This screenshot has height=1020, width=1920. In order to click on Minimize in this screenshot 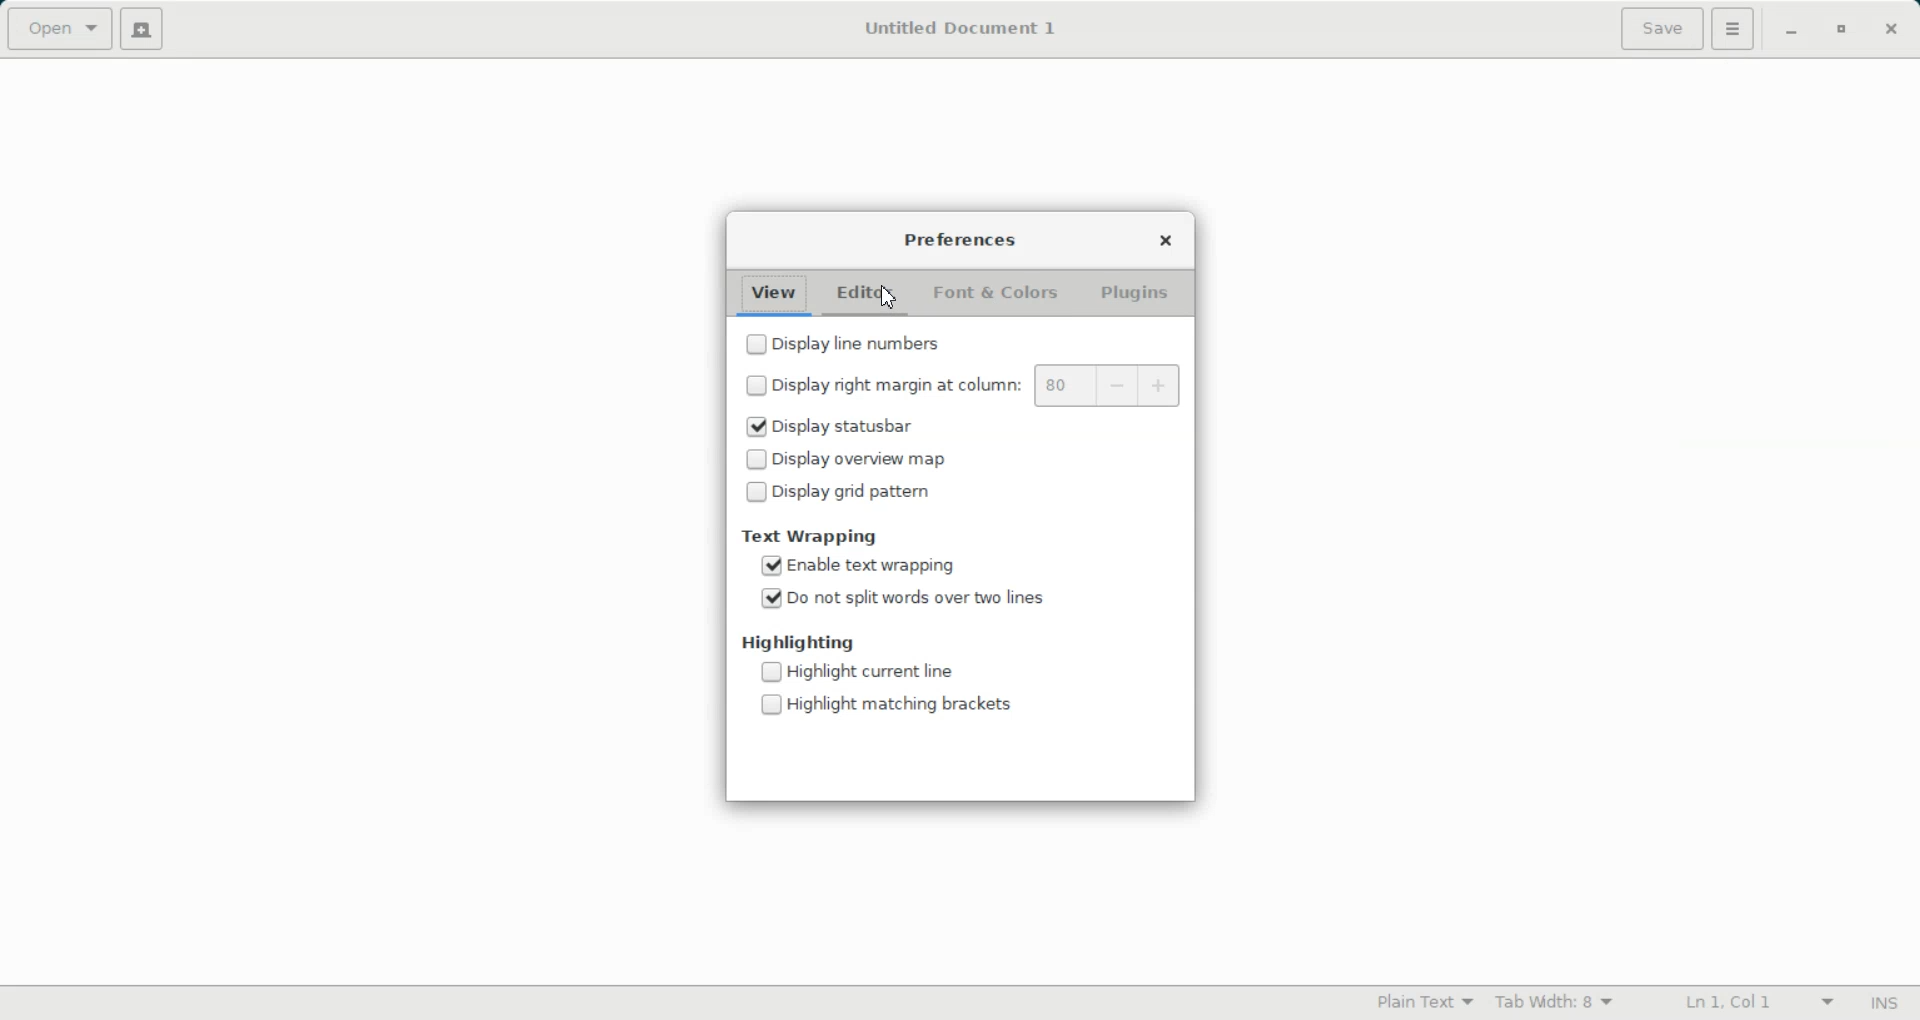, I will do `click(1792, 30)`.